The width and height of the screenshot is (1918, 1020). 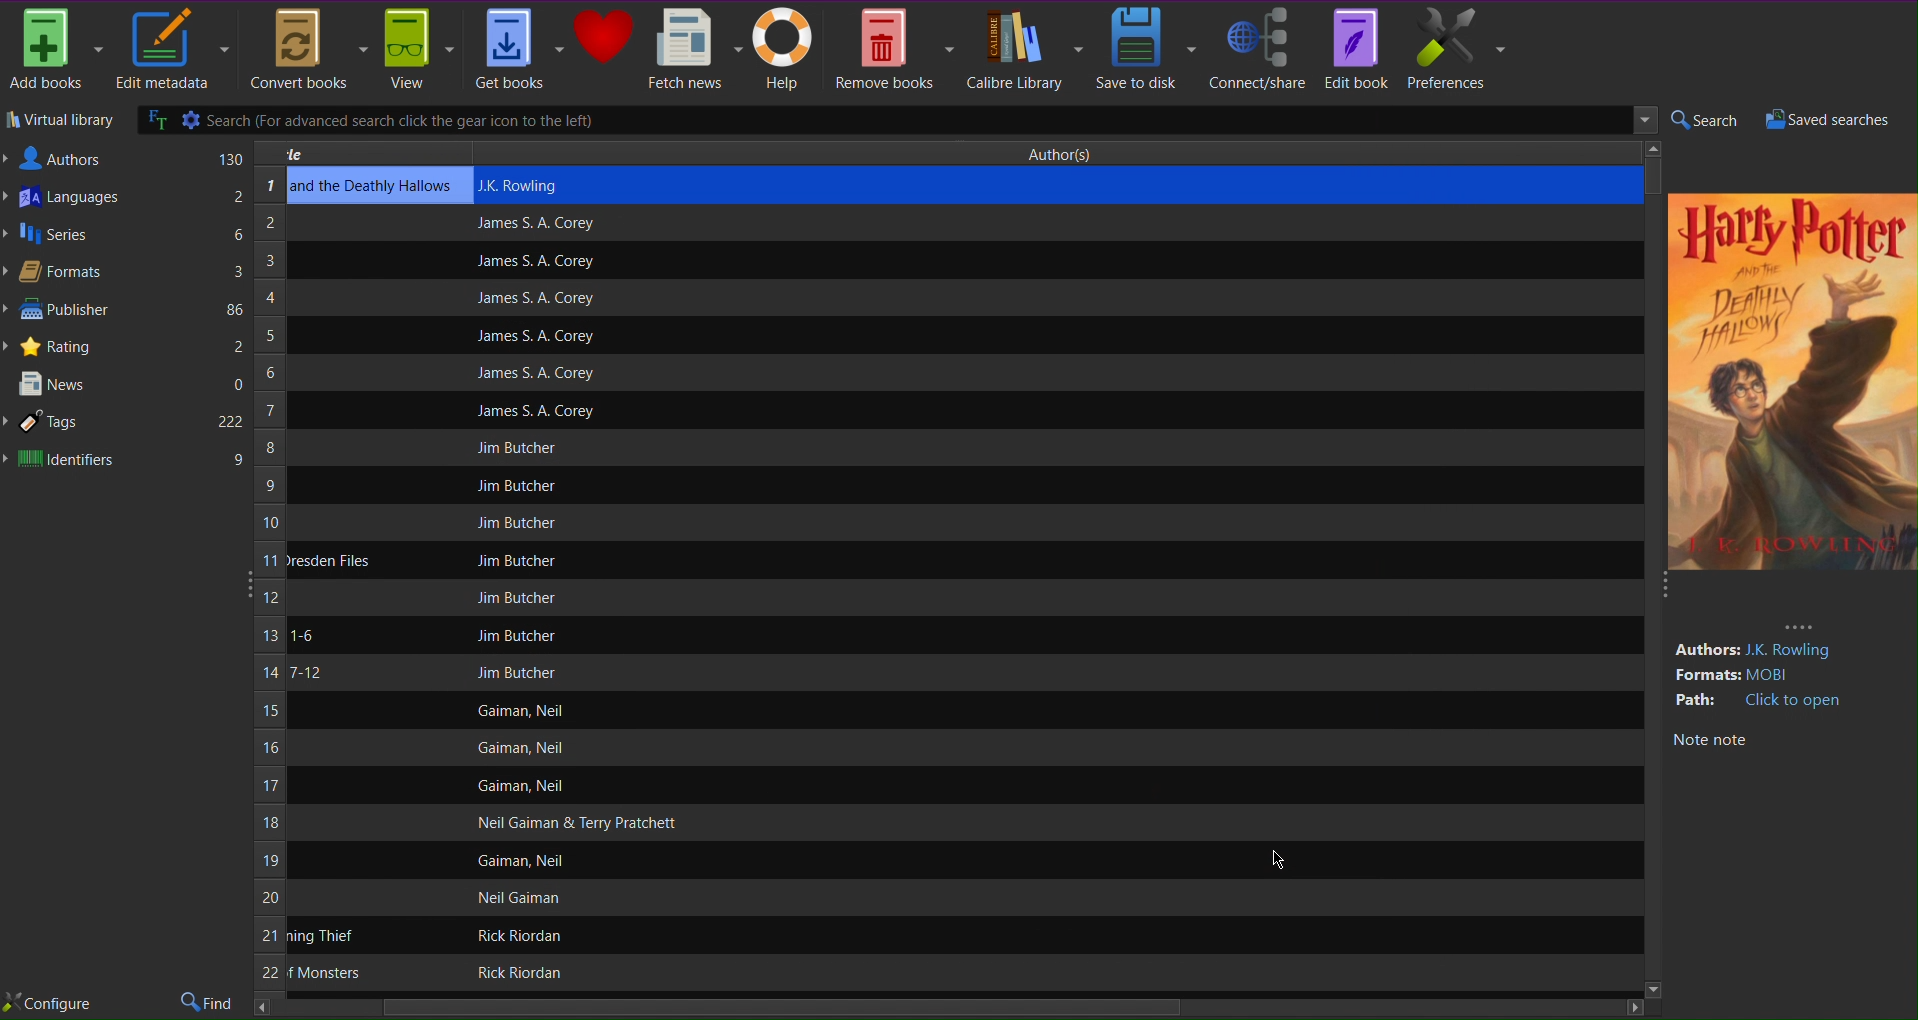 I want to click on Gaiman, Neil, so click(x=517, y=748).